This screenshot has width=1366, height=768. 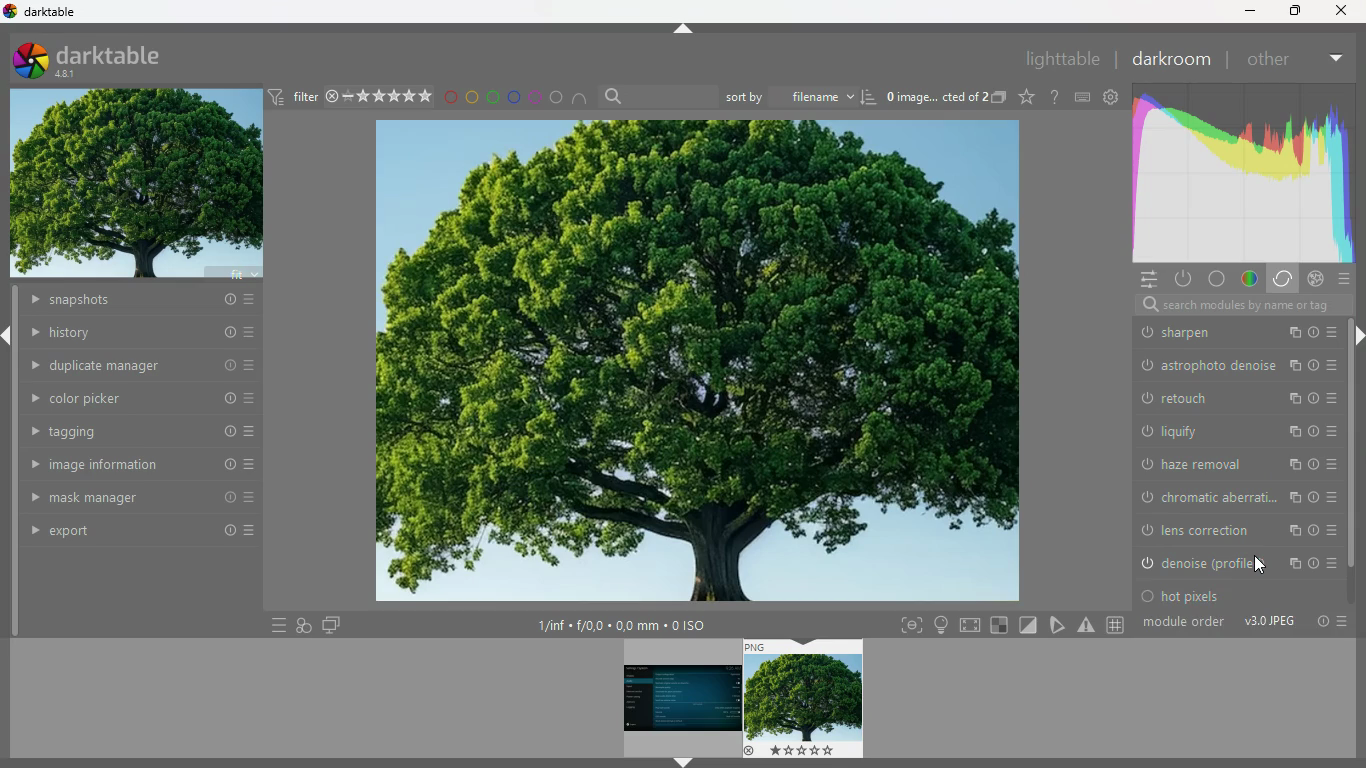 What do you see at coordinates (1343, 279) in the screenshot?
I see `more` at bounding box center [1343, 279].